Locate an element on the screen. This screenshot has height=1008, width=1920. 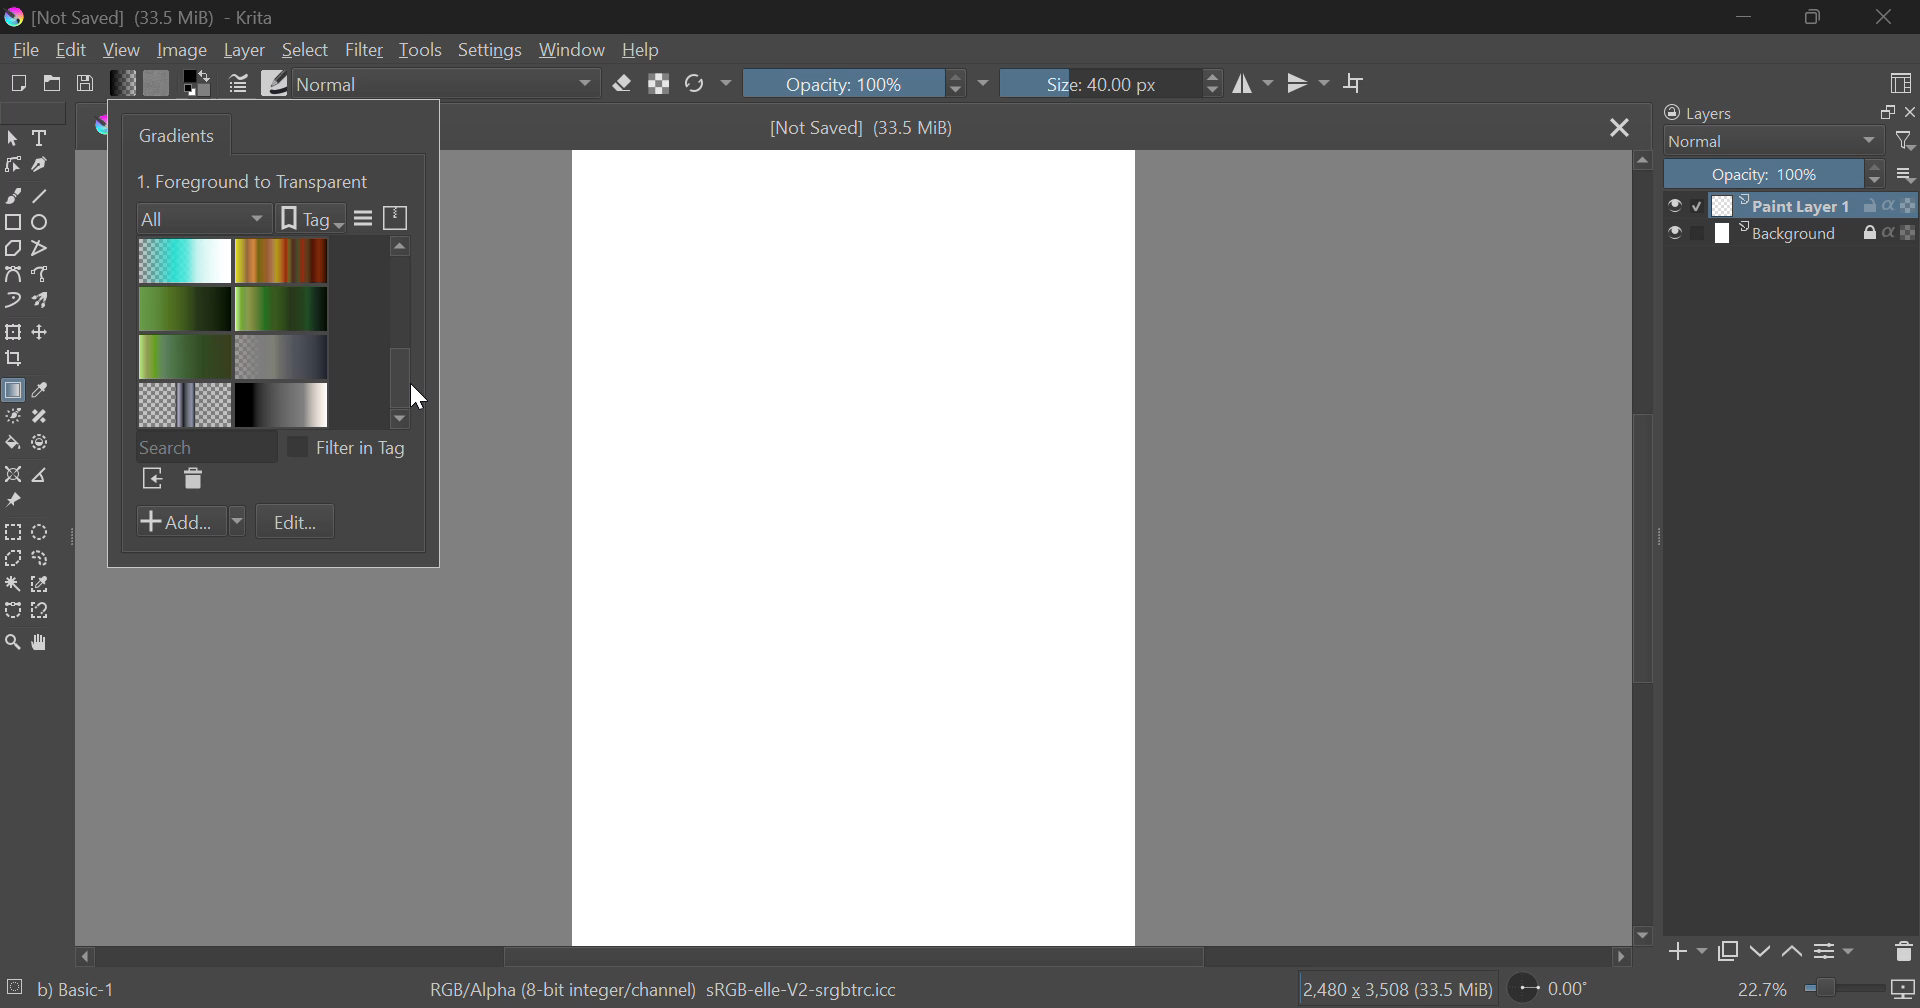
Gradient 3 is located at coordinates (186, 308).